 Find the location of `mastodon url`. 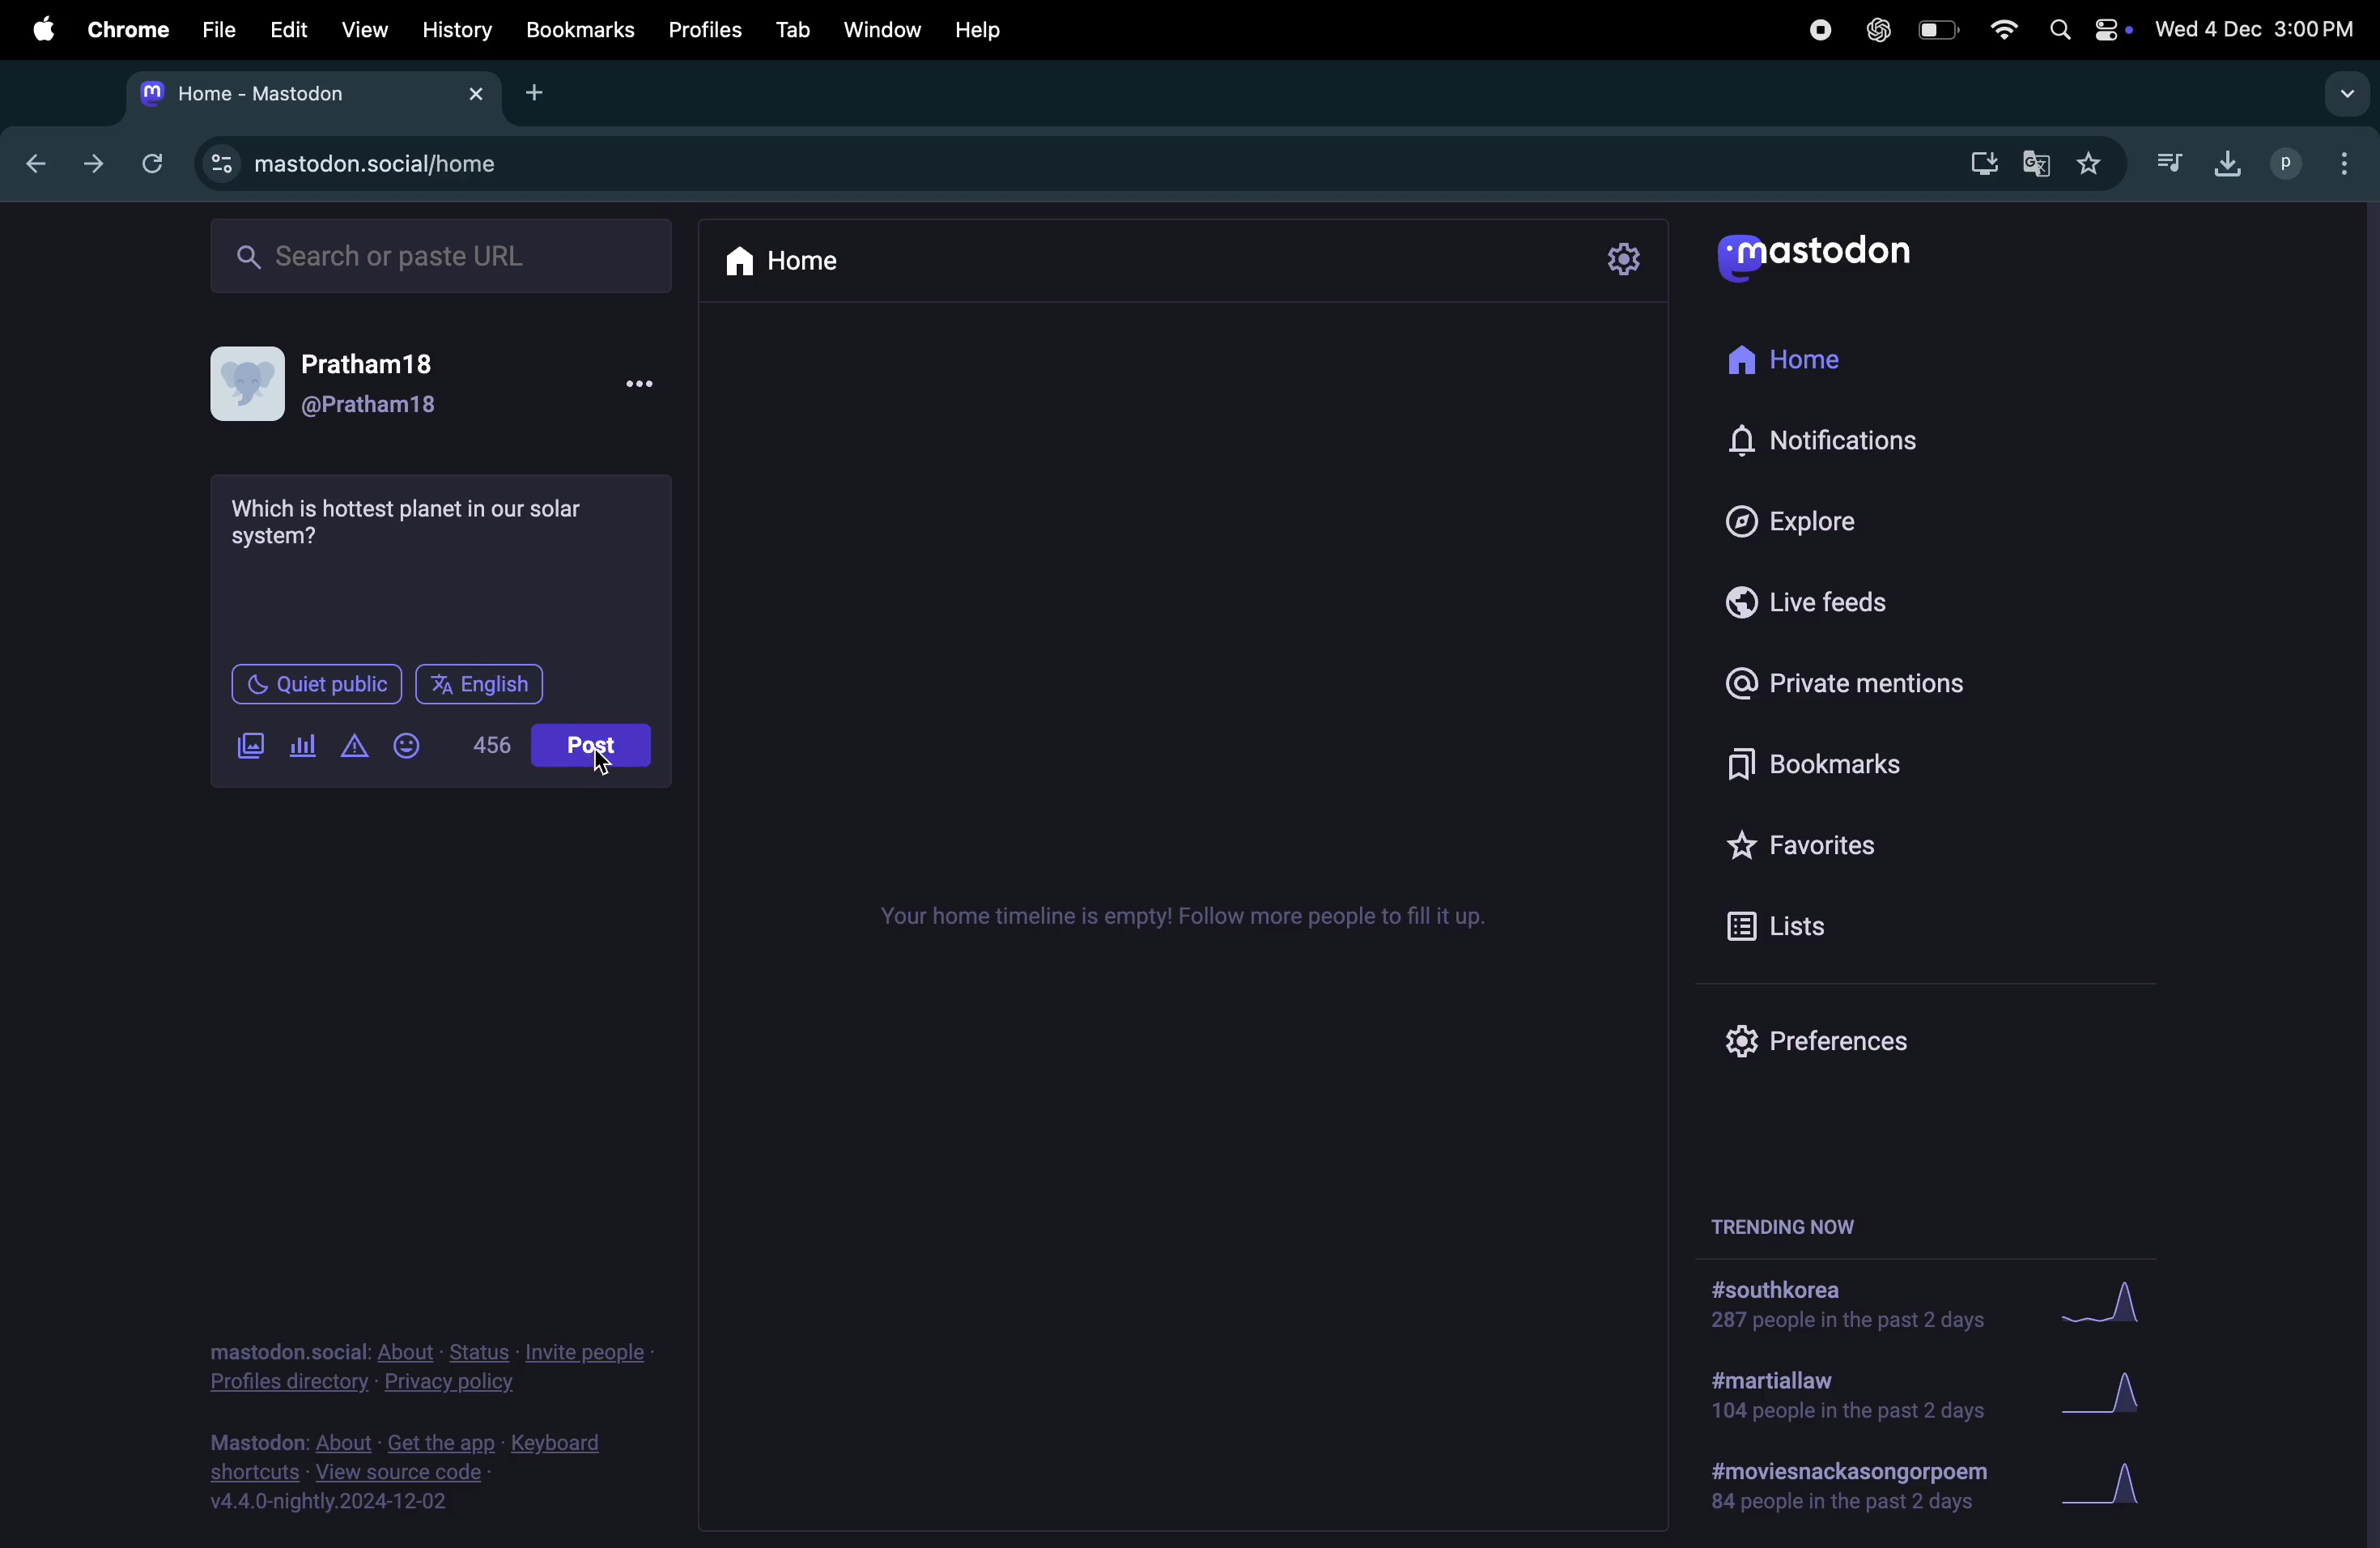

mastodon url is located at coordinates (389, 163).